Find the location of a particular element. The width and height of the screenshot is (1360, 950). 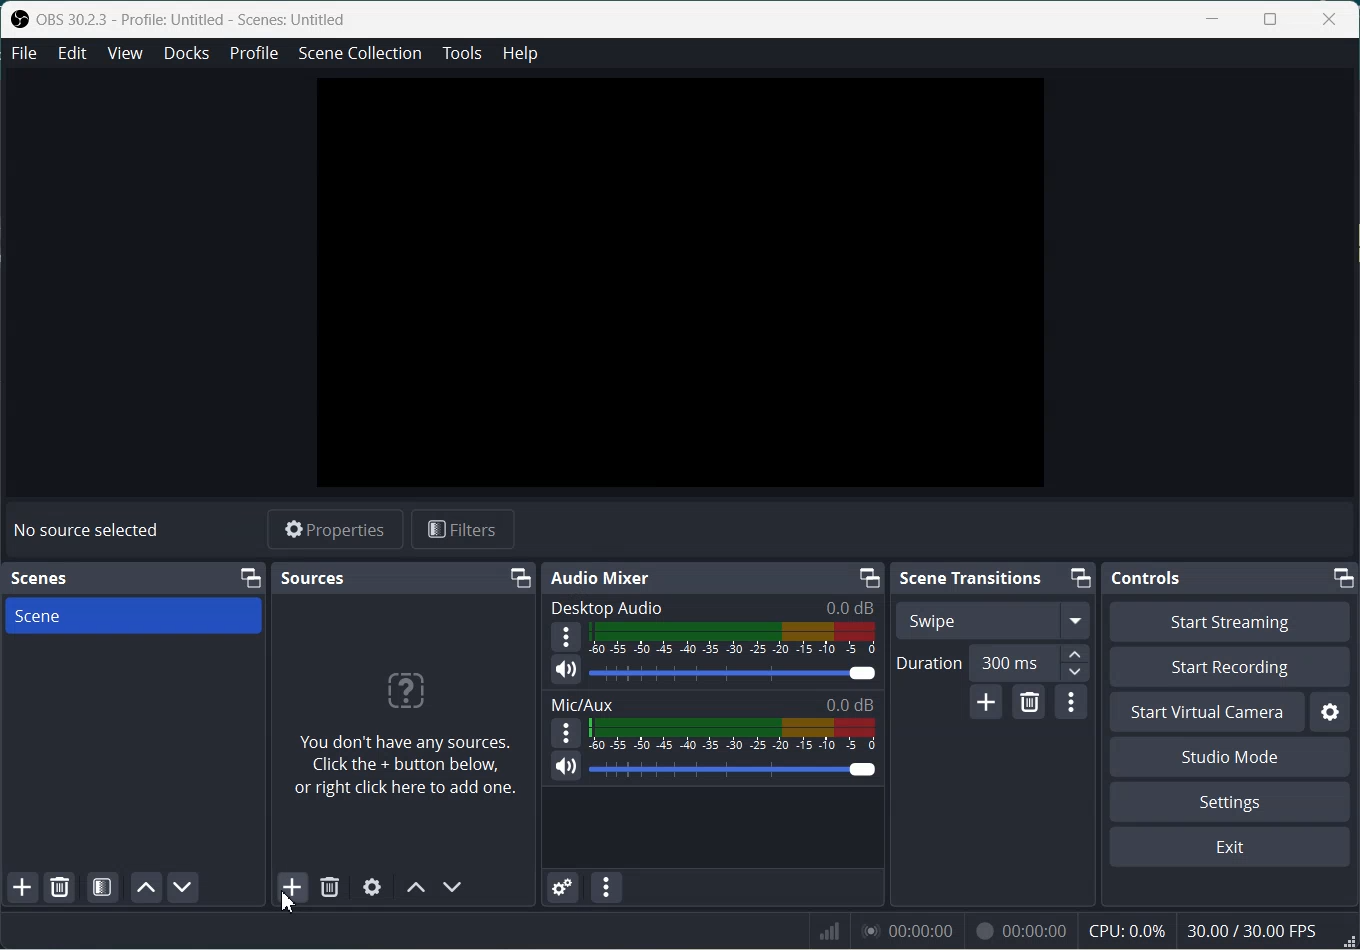

No source selected is located at coordinates (89, 530).